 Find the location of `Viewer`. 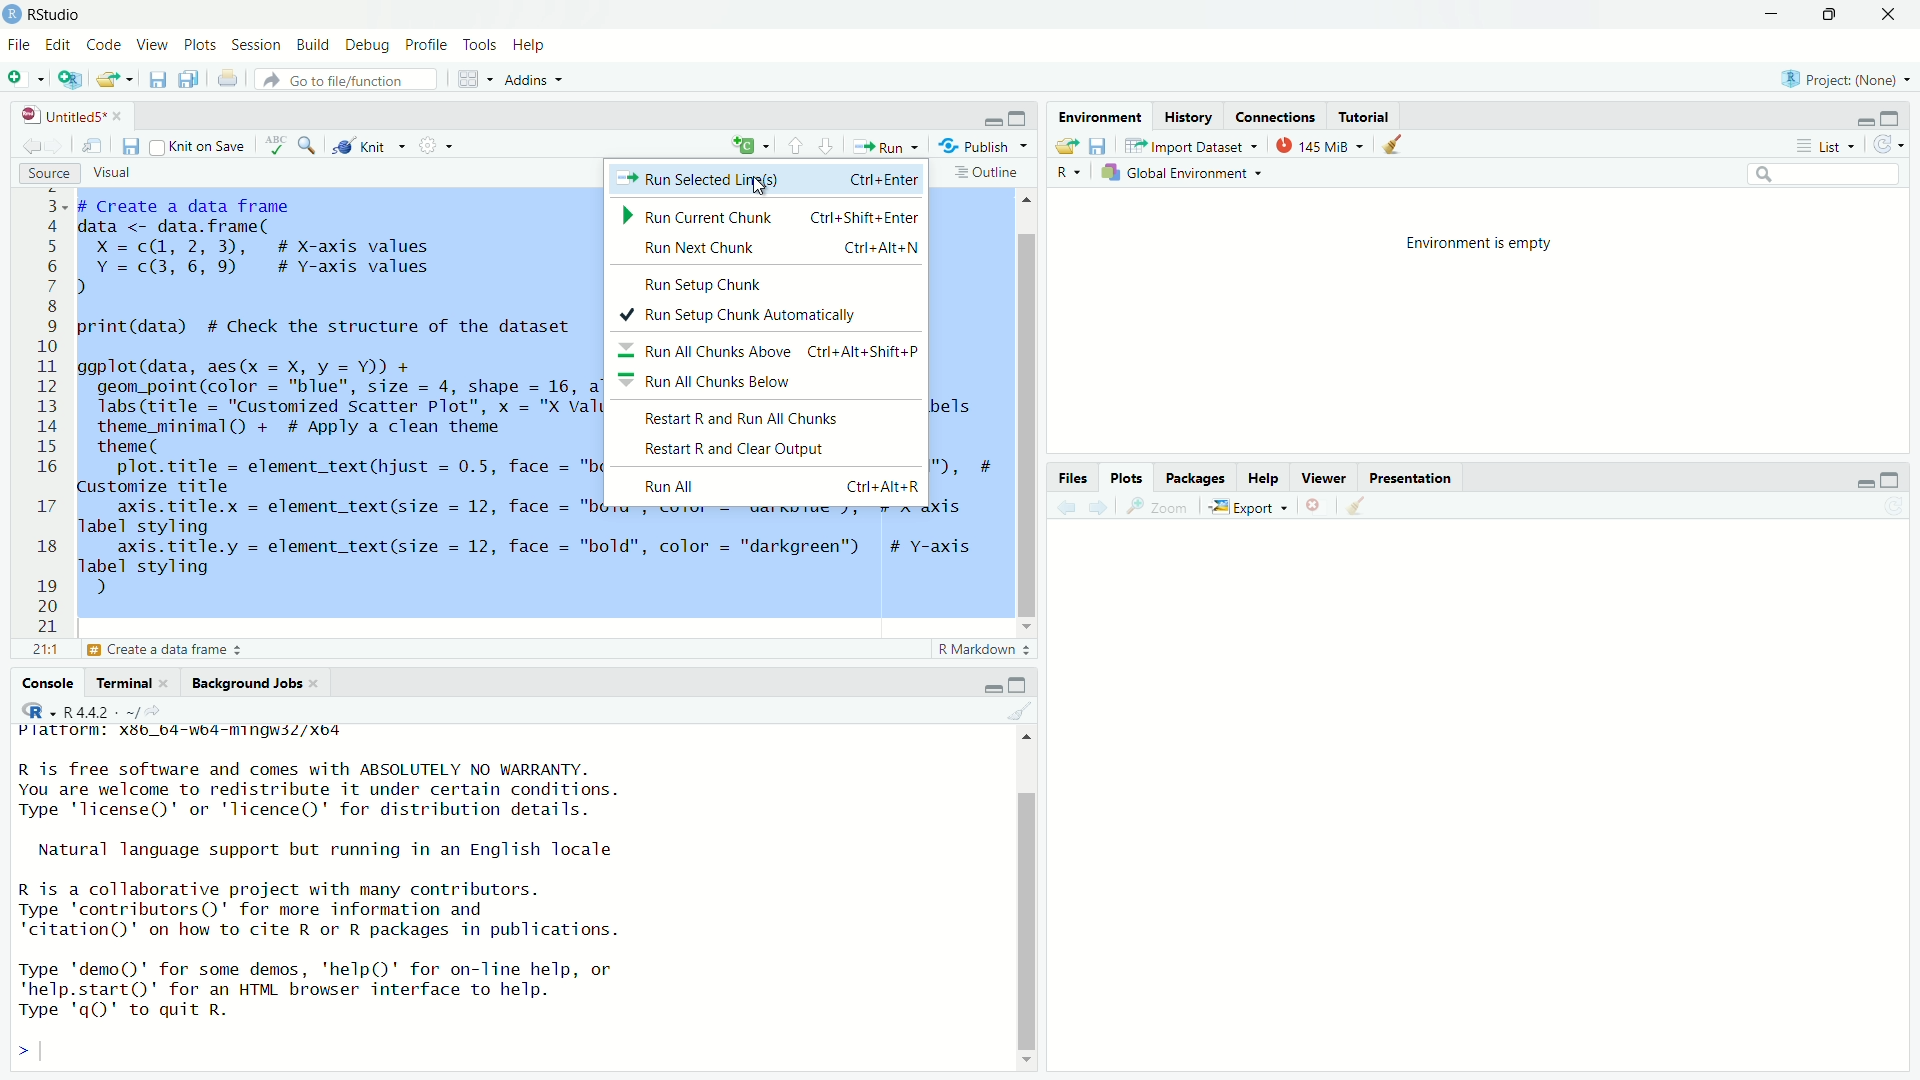

Viewer is located at coordinates (1321, 481).